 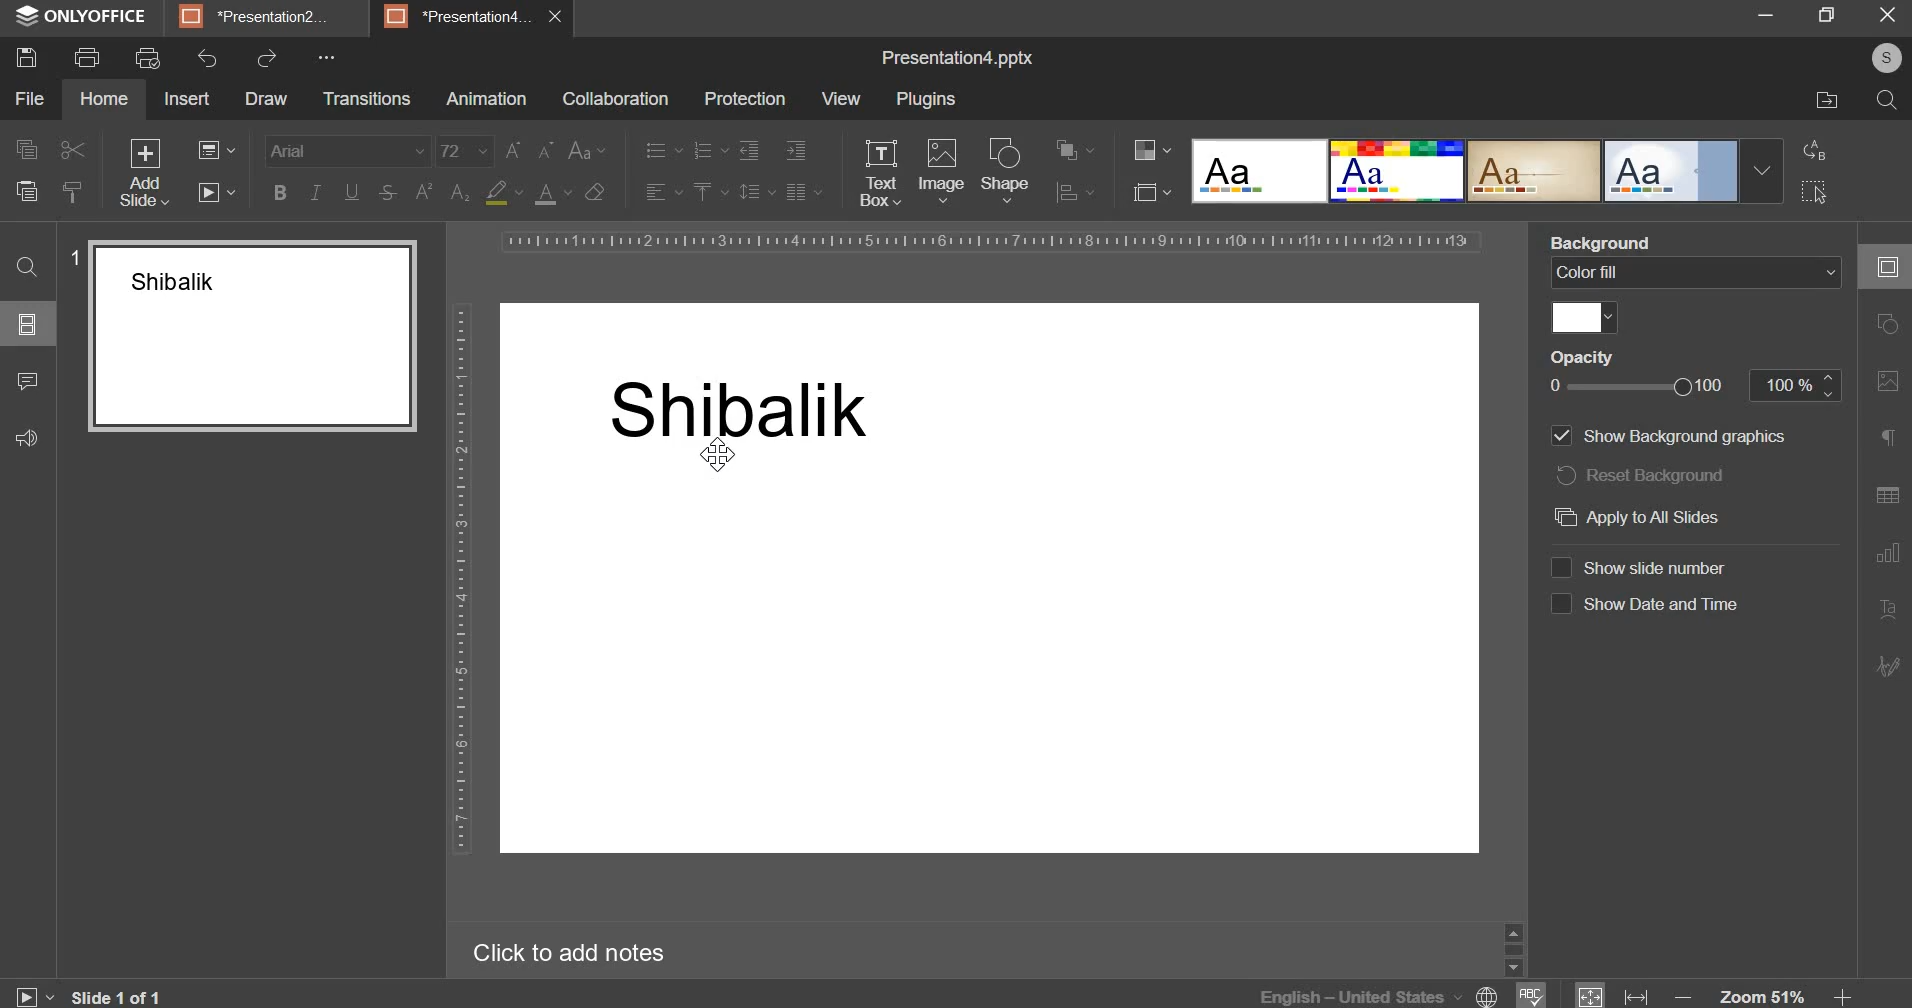 I want to click on copy, so click(x=26, y=153).